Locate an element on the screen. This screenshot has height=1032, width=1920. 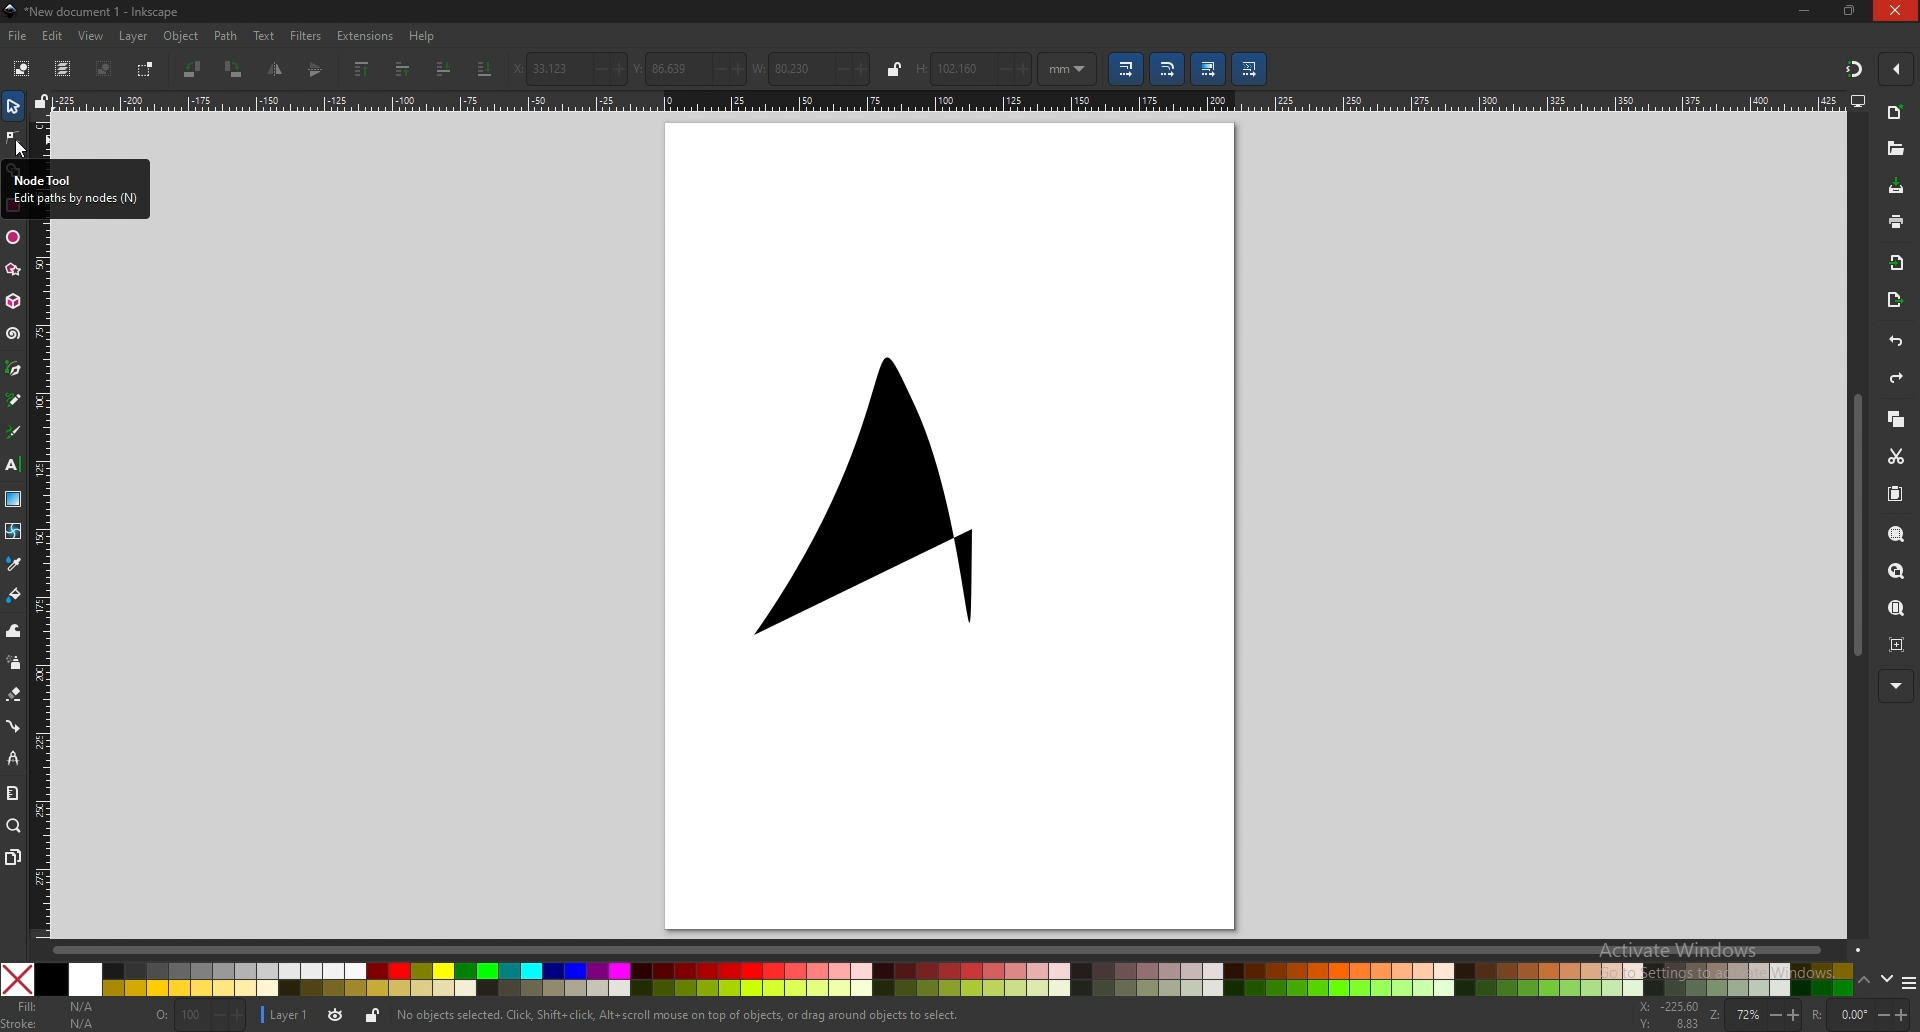
minimize is located at coordinates (1805, 11).